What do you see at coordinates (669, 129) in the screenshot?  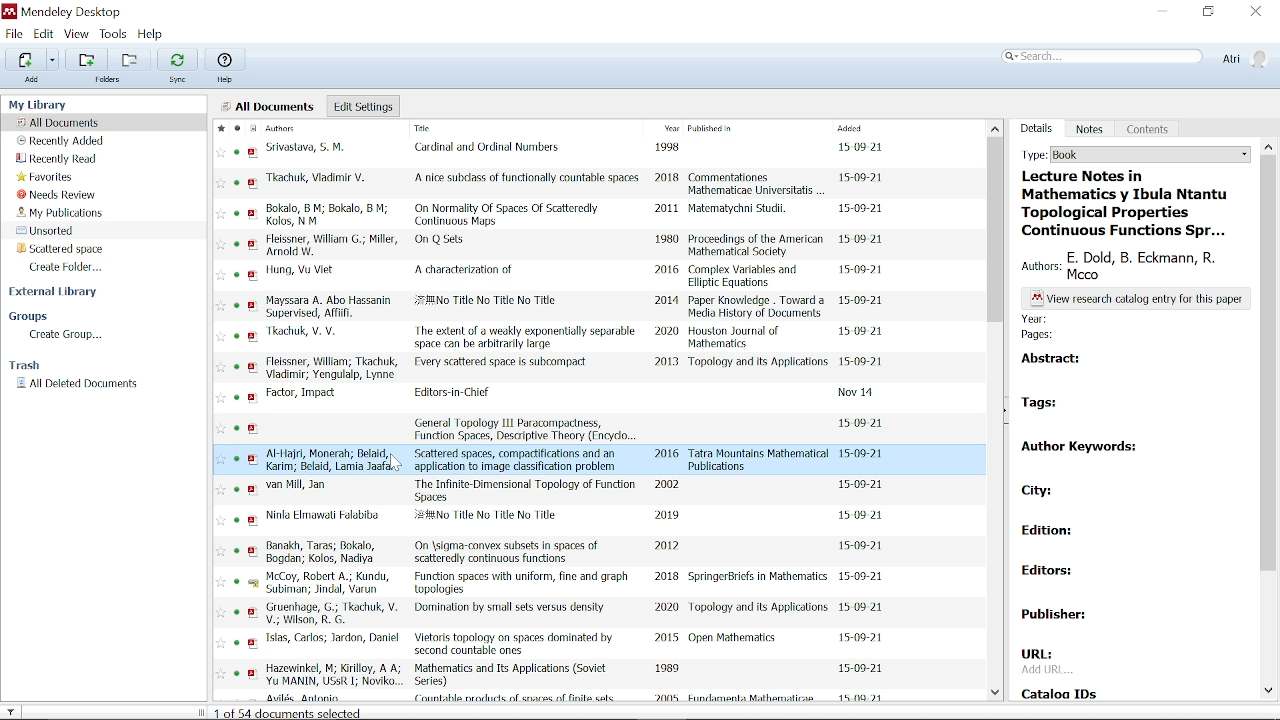 I see `Year` at bounding box center [669, 129].